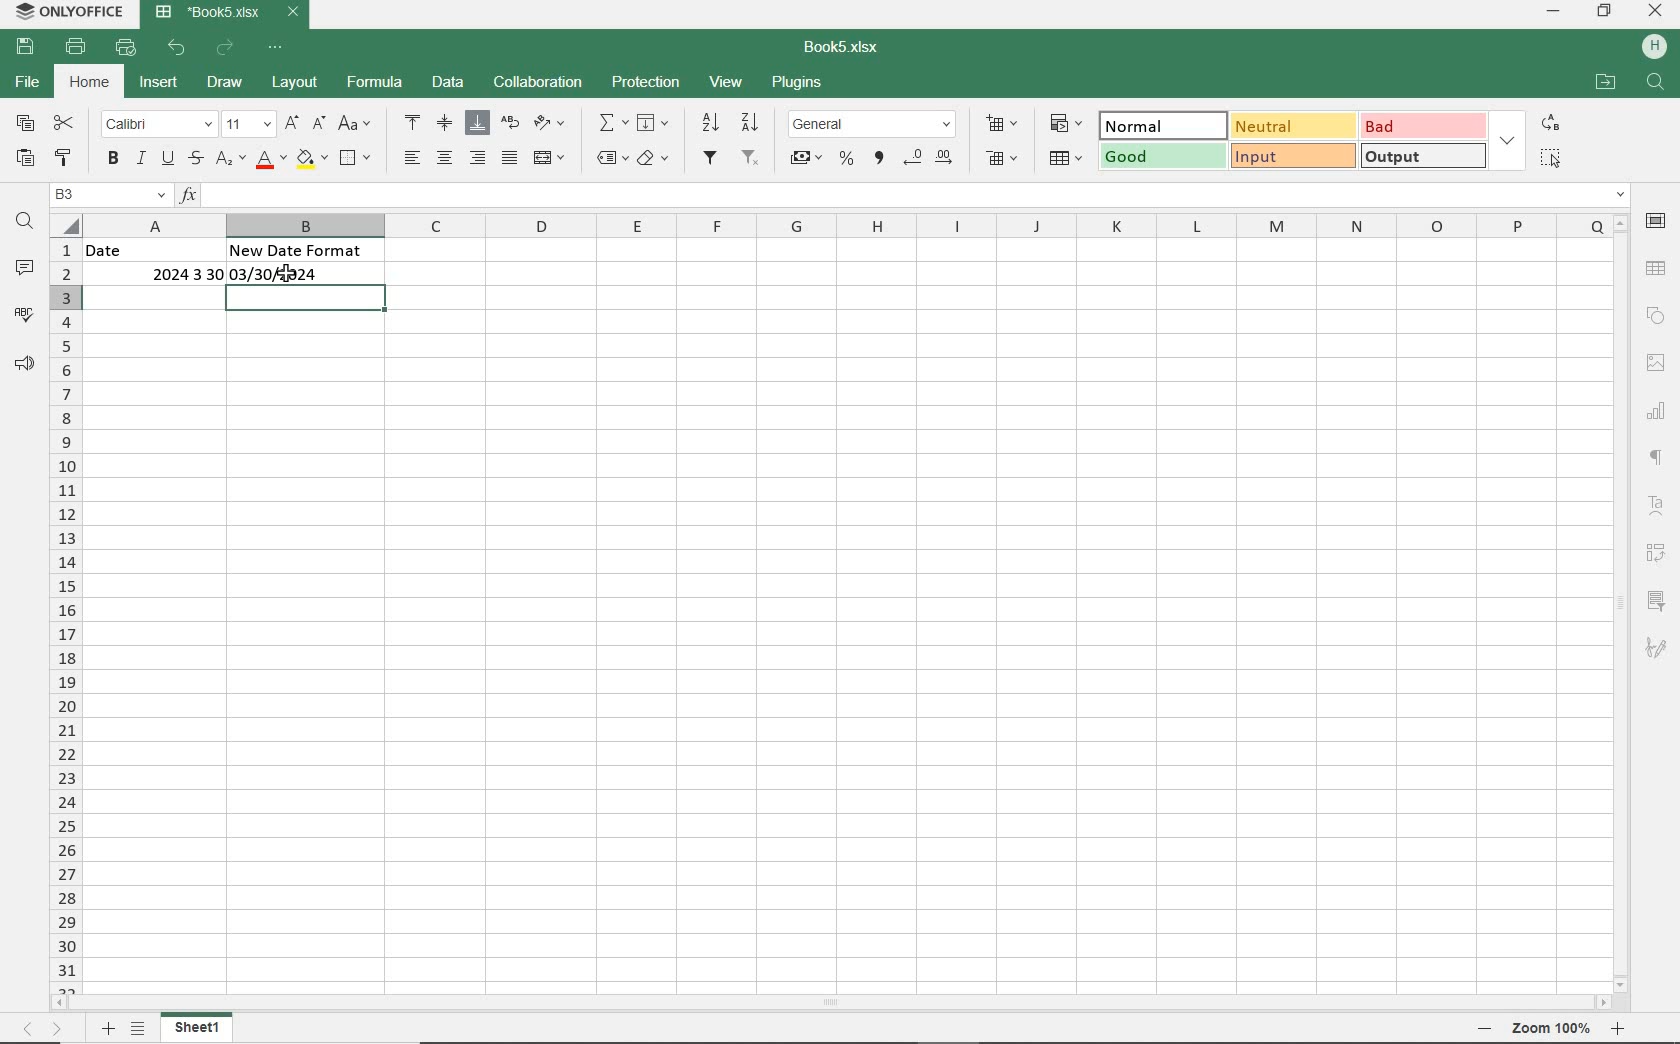 This screenshot has width=1680, height=1044. Describe the element at coordinates (654, 124) in the screenshot. I see `FILL` at that location.